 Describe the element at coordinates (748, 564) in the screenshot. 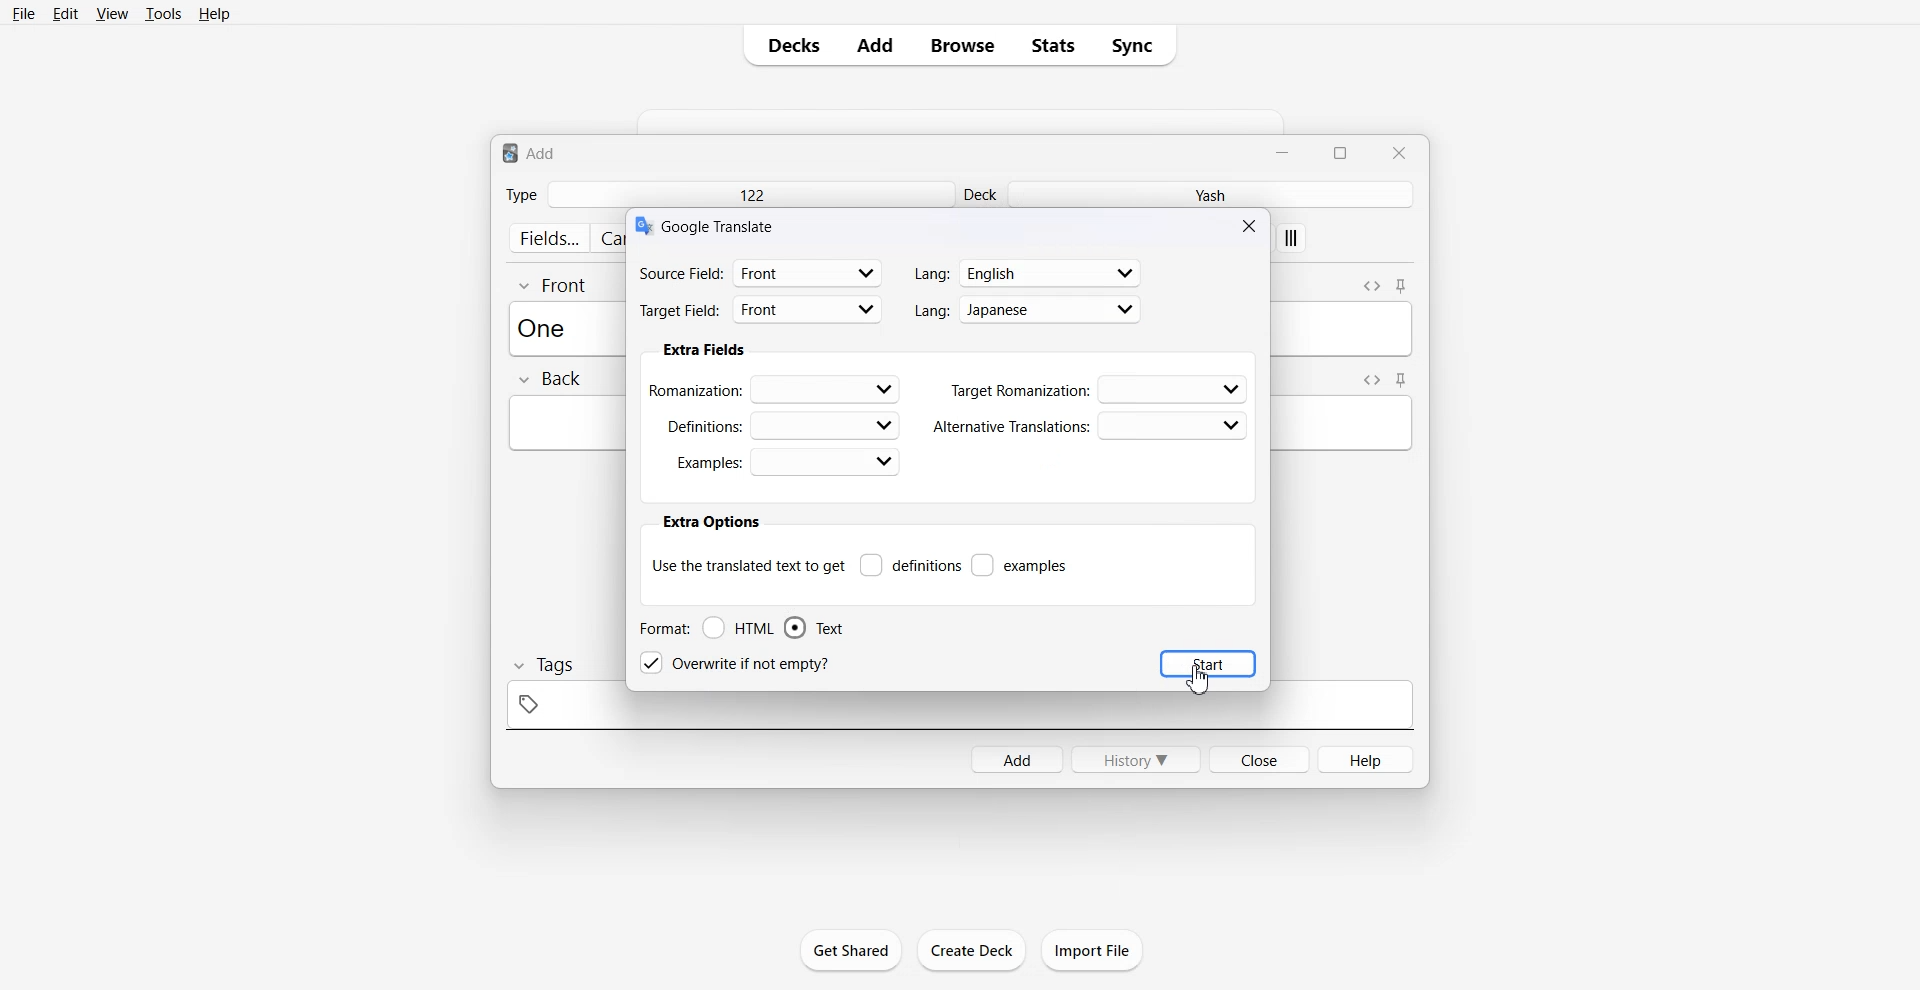

I see `Use the translate text to get` at that location.